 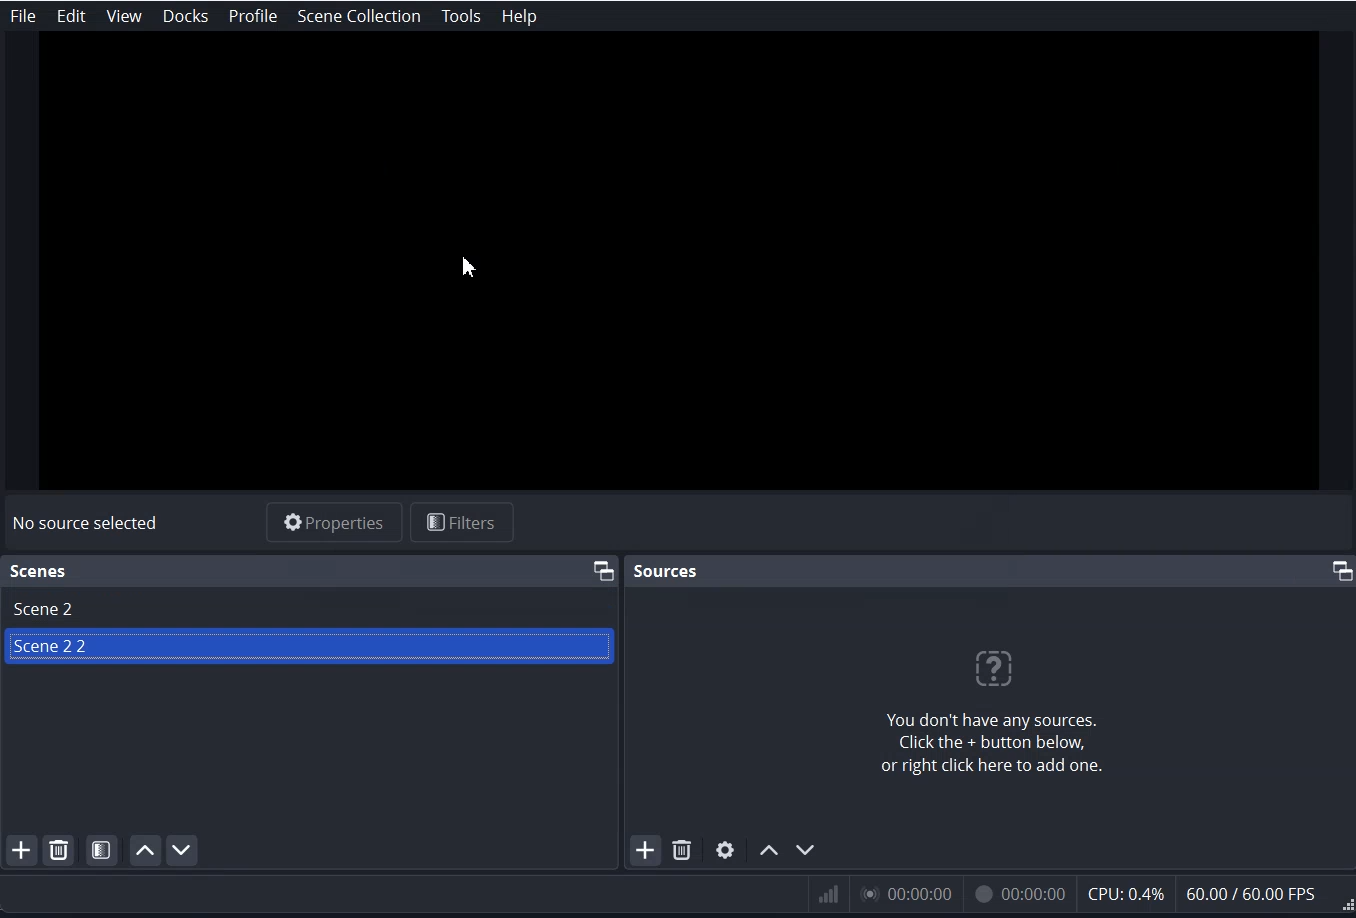 What do you see at coordinates (770, 849) in the screenshot?
I see `Move Source Up` at bounding box center [770, 849].